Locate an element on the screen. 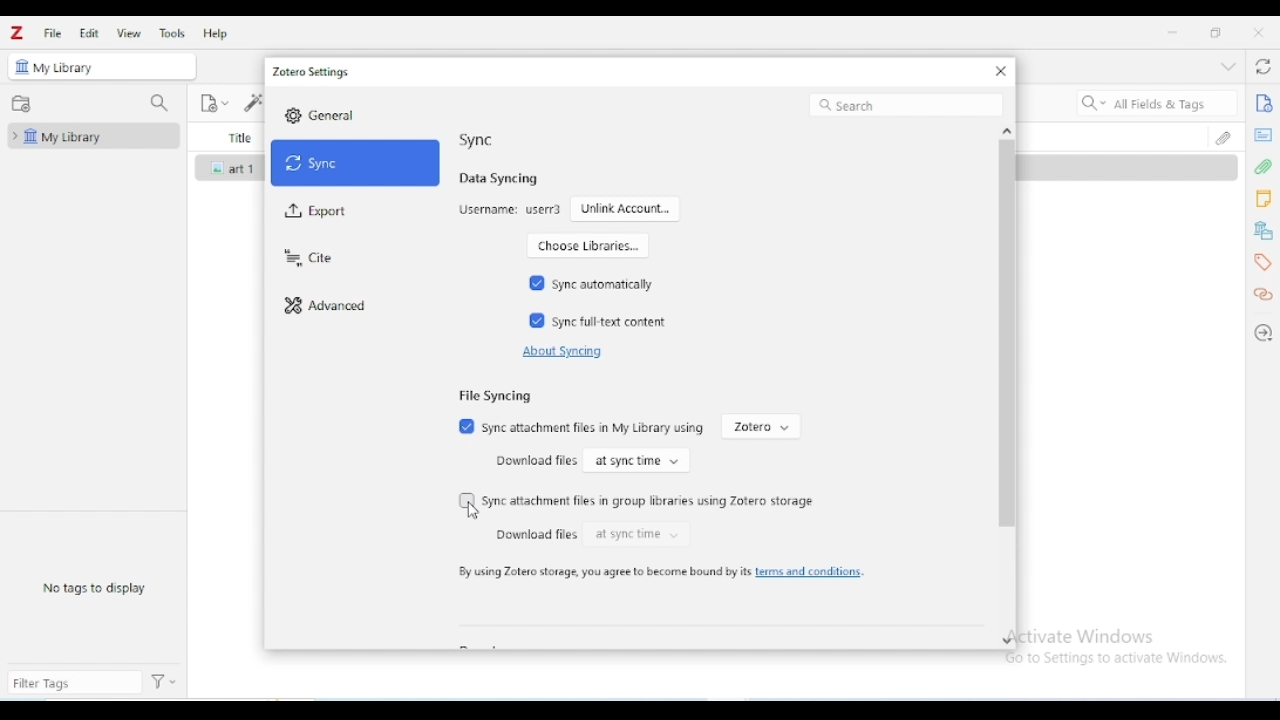 The width and height of the screenshot is (1280, 720). close is located at coordinates (1001, 71).